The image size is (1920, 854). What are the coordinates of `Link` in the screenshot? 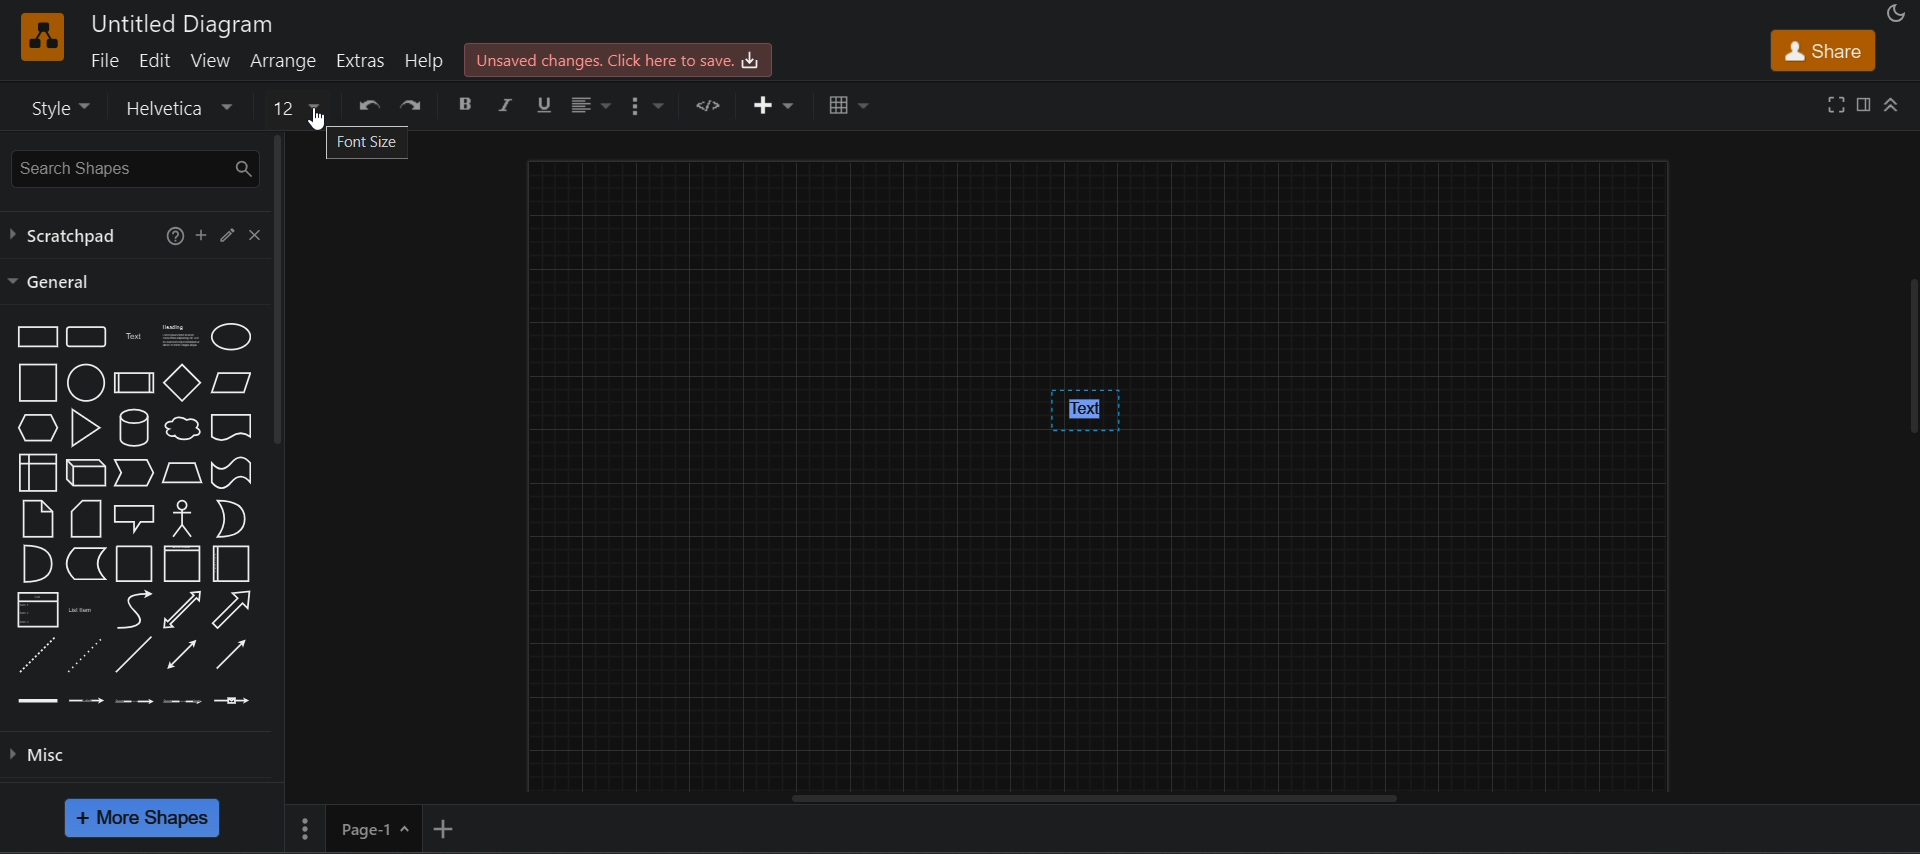 It's located at (38, 701).